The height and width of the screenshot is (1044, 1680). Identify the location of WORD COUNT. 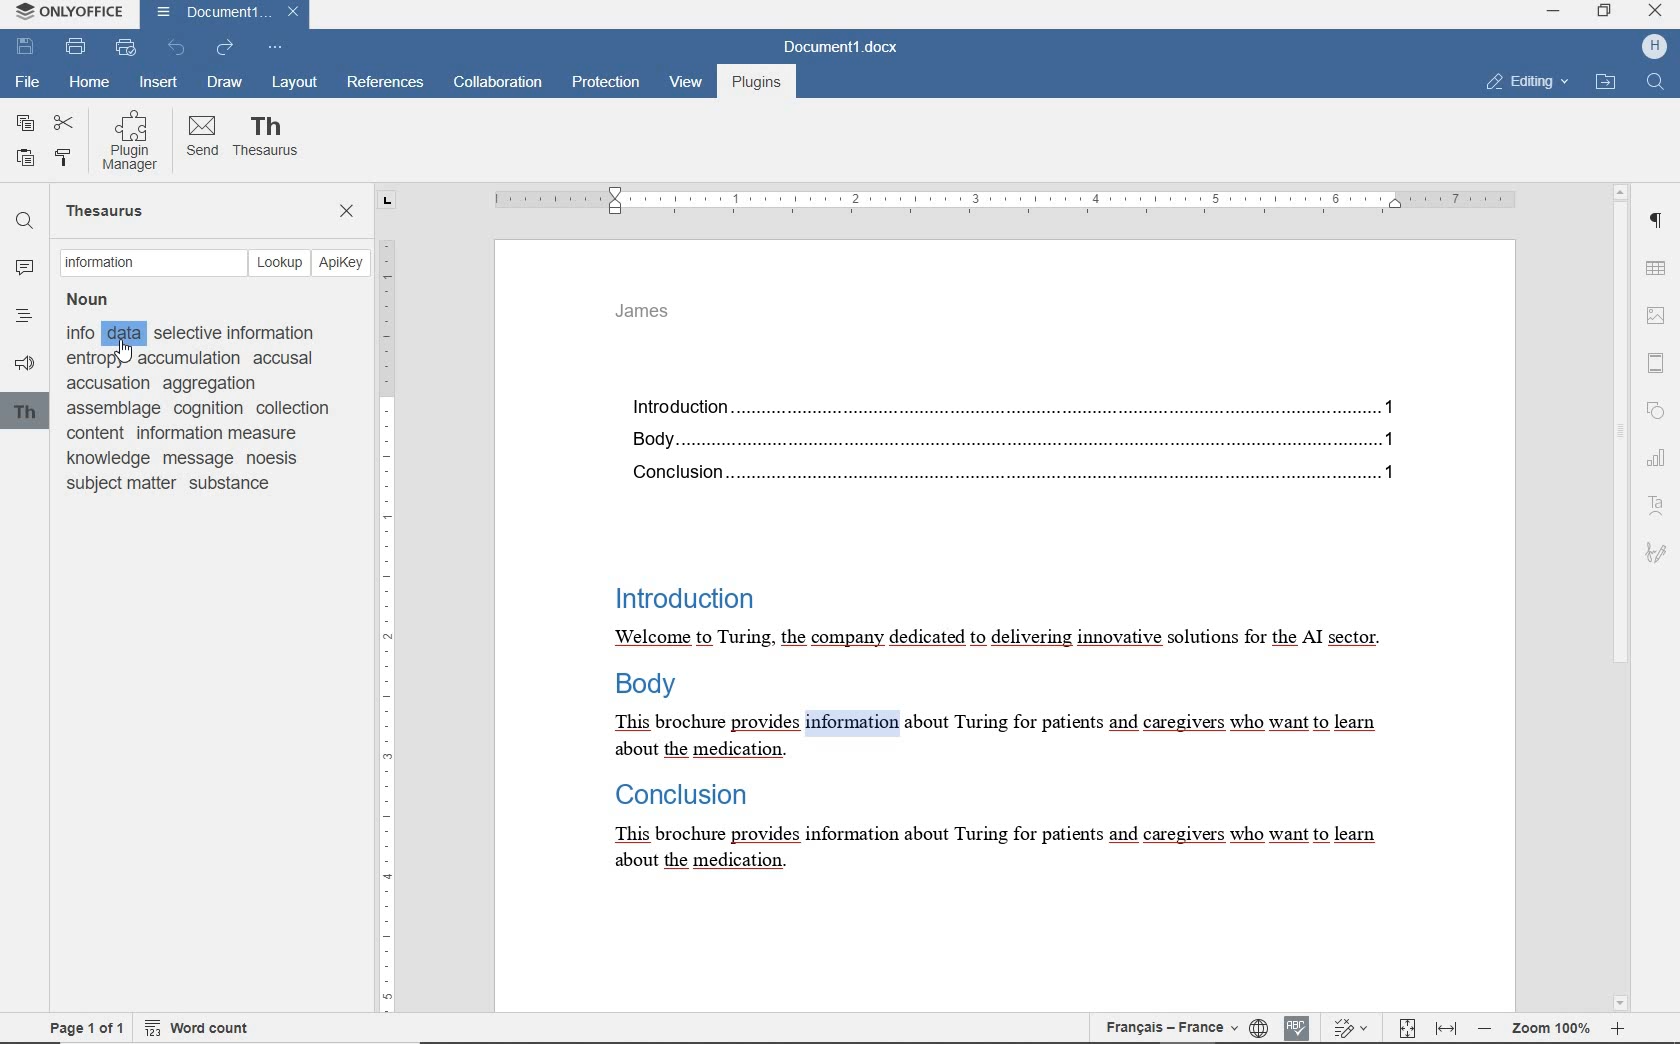
(199, 1028).